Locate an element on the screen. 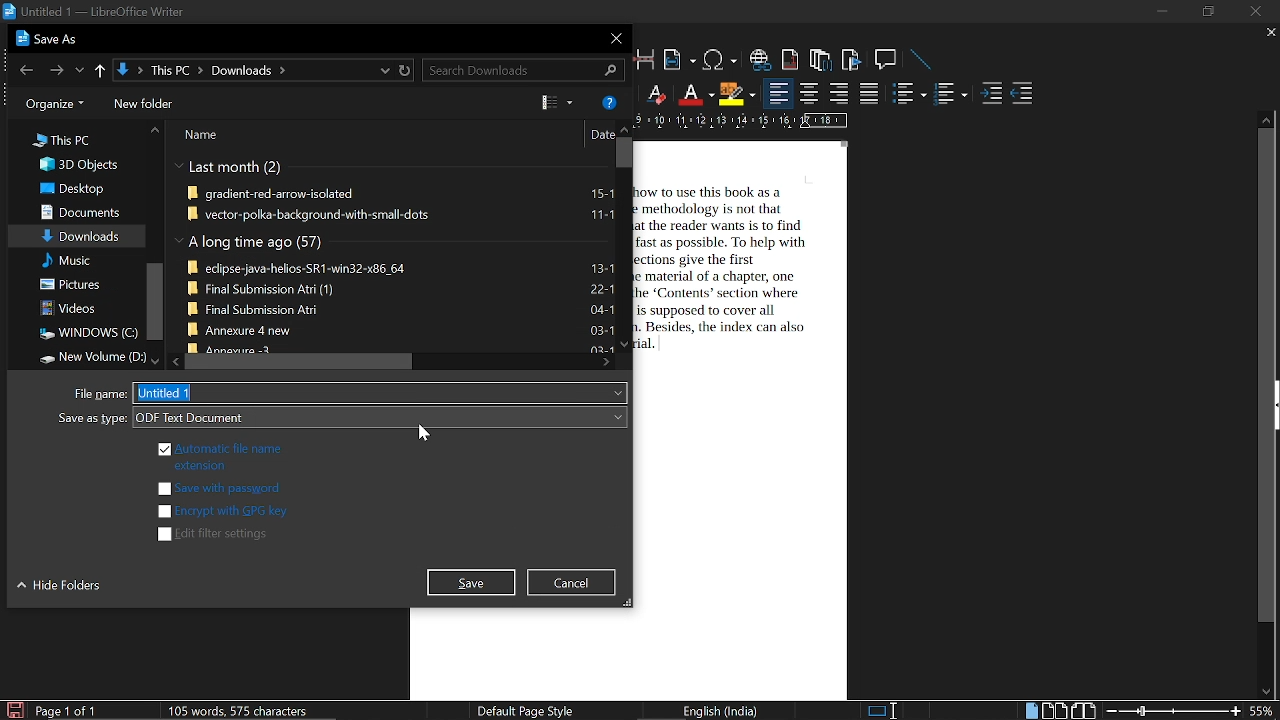 Image resolution: width=1280 pixels, height=720 pixels. search is located at coordinates (520, 71).